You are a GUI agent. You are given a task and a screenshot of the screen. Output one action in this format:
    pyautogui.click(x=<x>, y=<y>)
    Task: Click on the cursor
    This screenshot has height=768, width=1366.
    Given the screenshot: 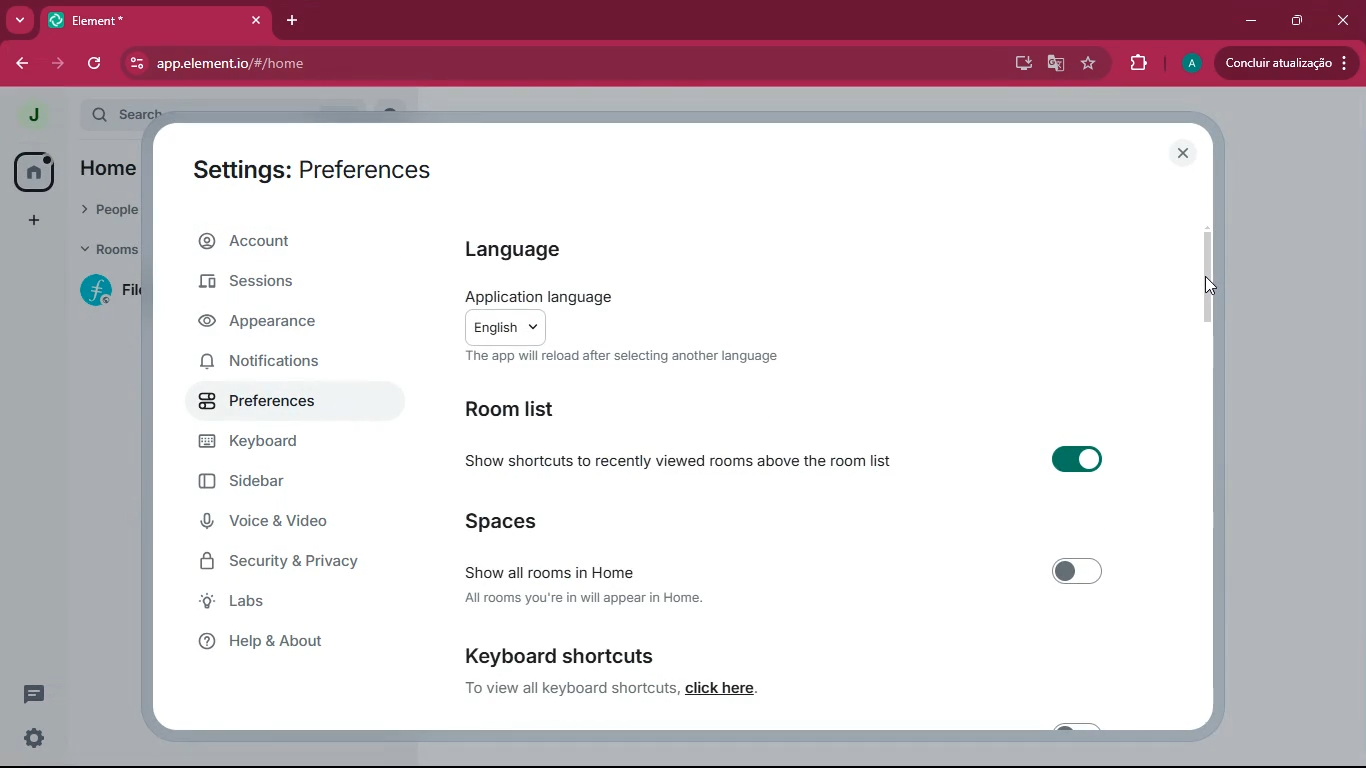 What is the action you would take?
    pyautogui.click(x=1209, y=285)
    